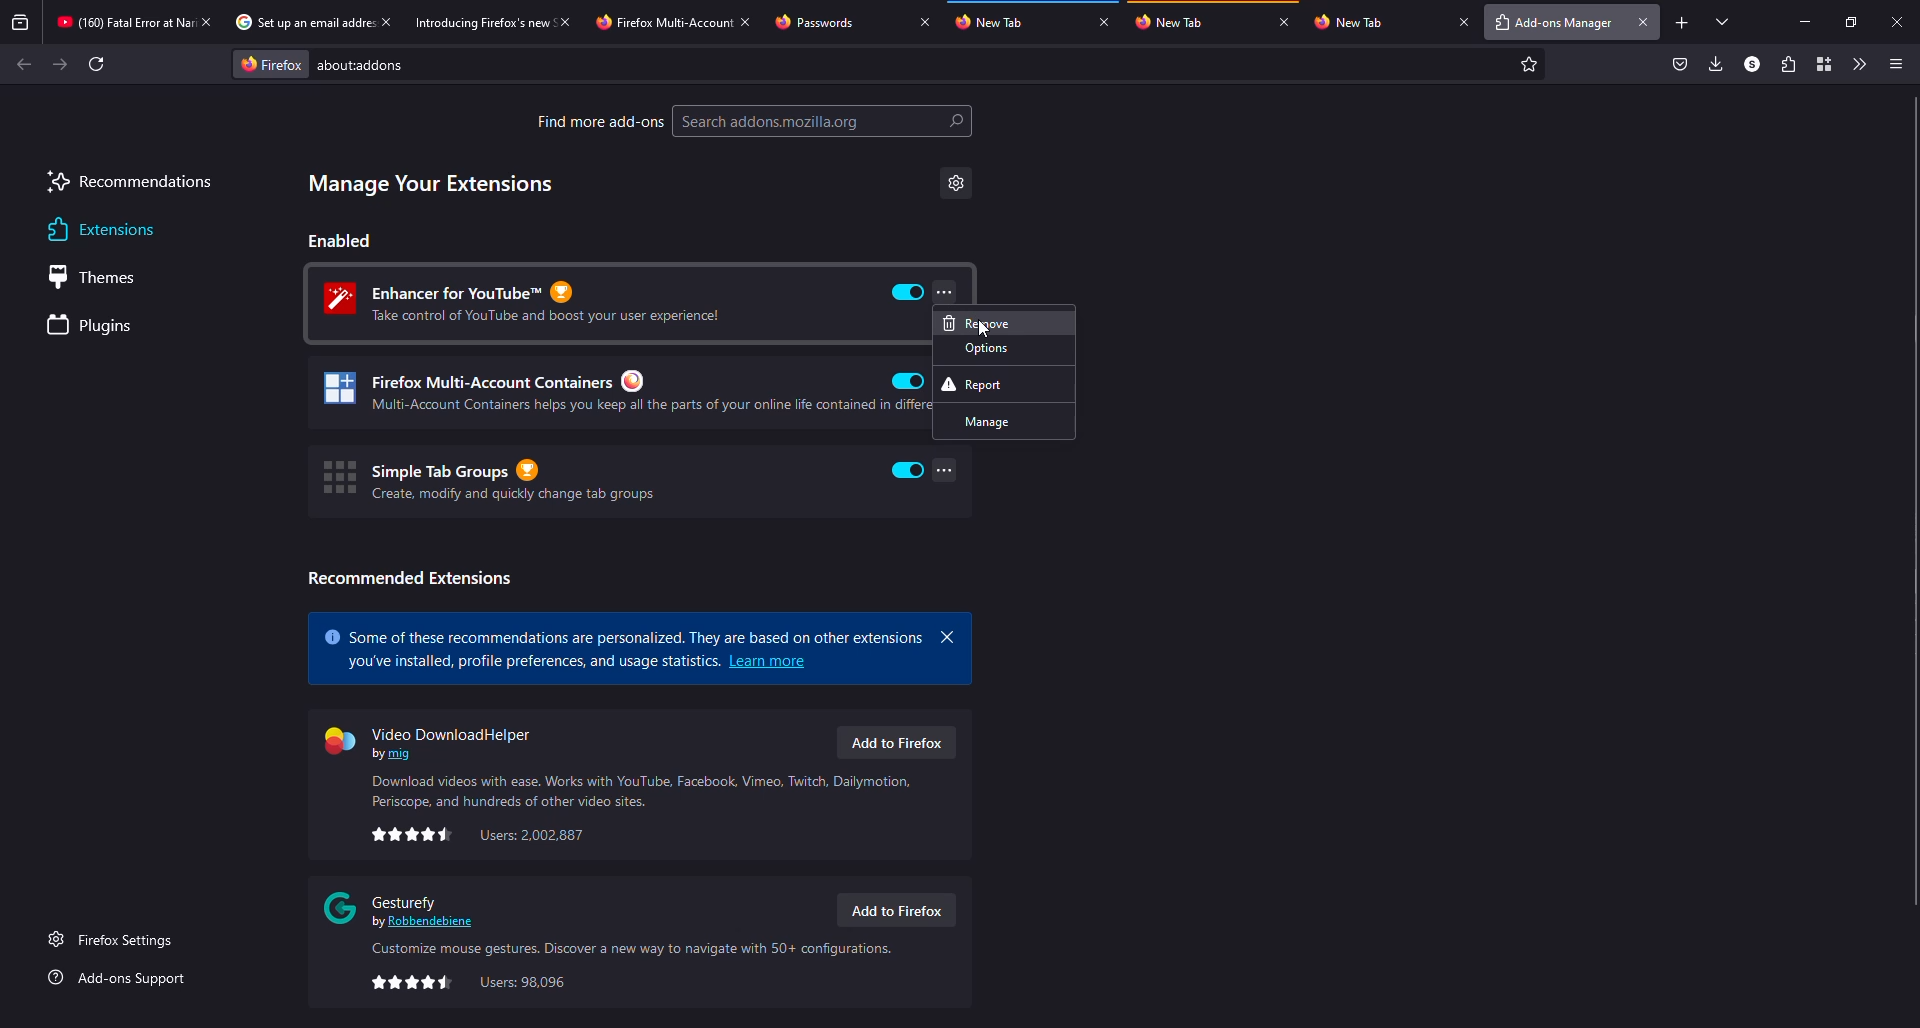  I want to click on video, so click(435, 740).